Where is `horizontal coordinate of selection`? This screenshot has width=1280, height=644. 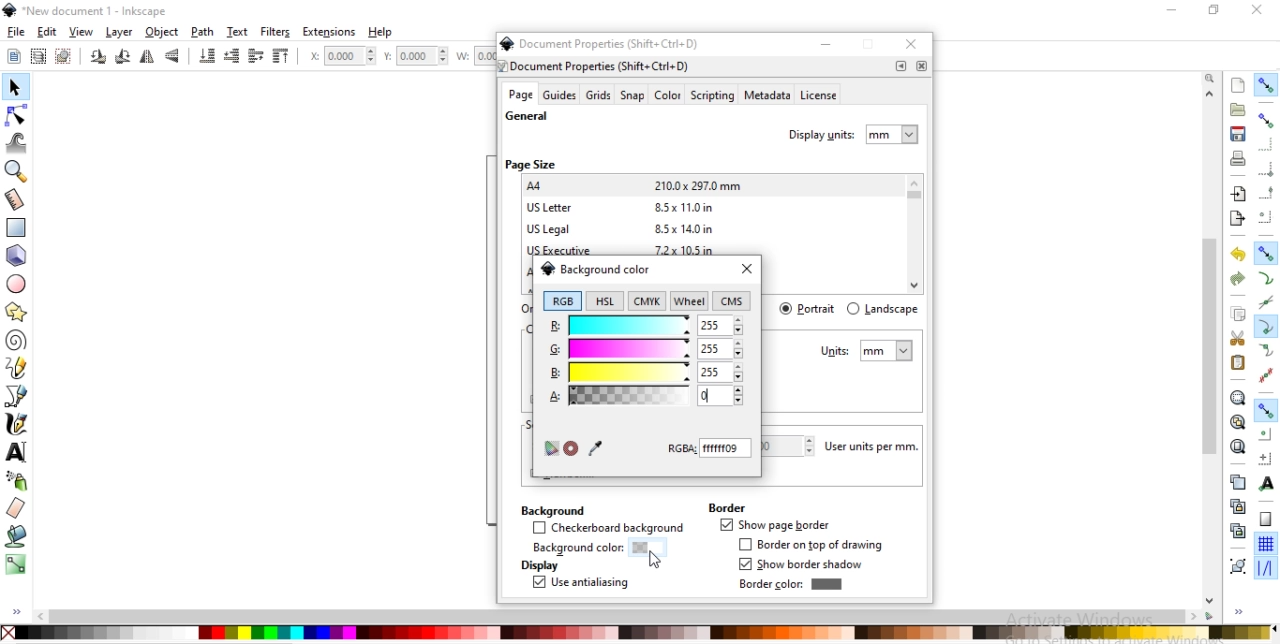
horizontal coordinate of selection is located at coordinates (340, 58).